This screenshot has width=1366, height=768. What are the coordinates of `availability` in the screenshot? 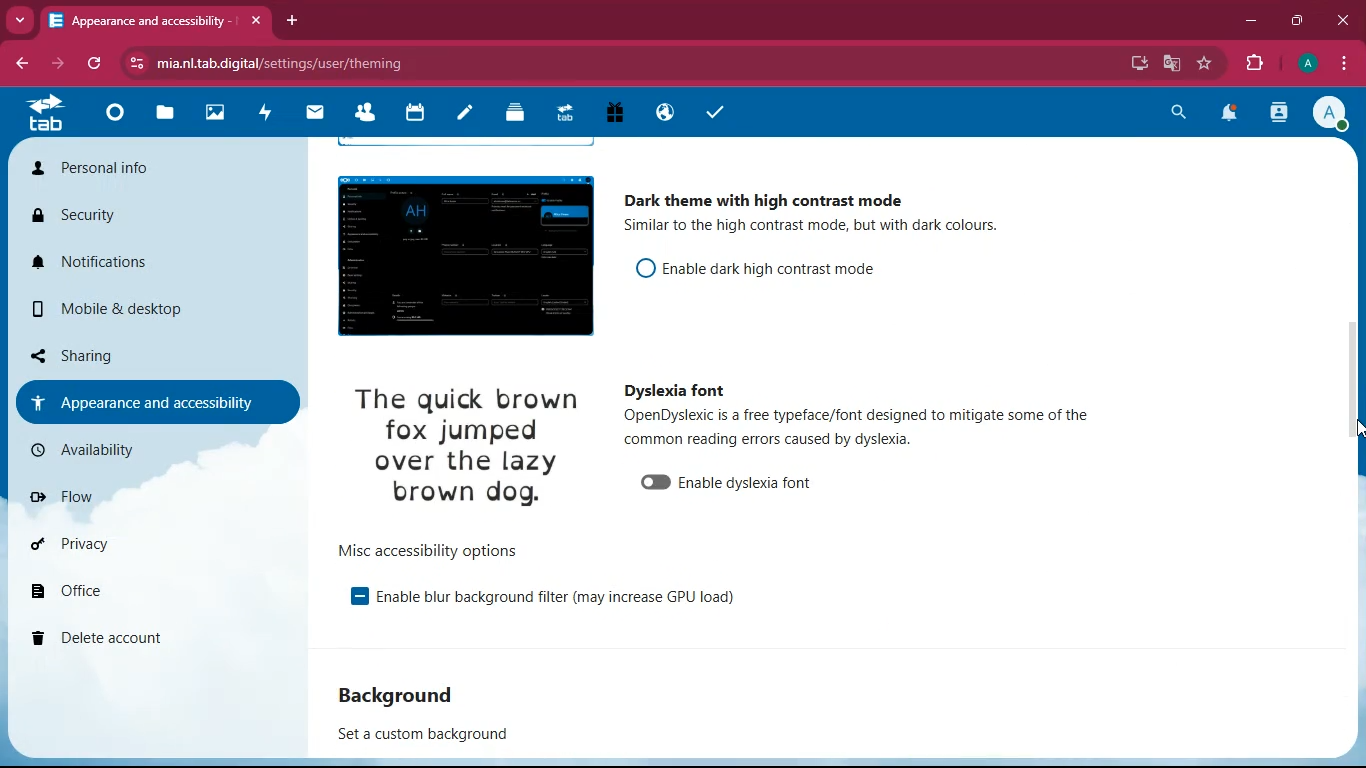 It's located at (137, 456).